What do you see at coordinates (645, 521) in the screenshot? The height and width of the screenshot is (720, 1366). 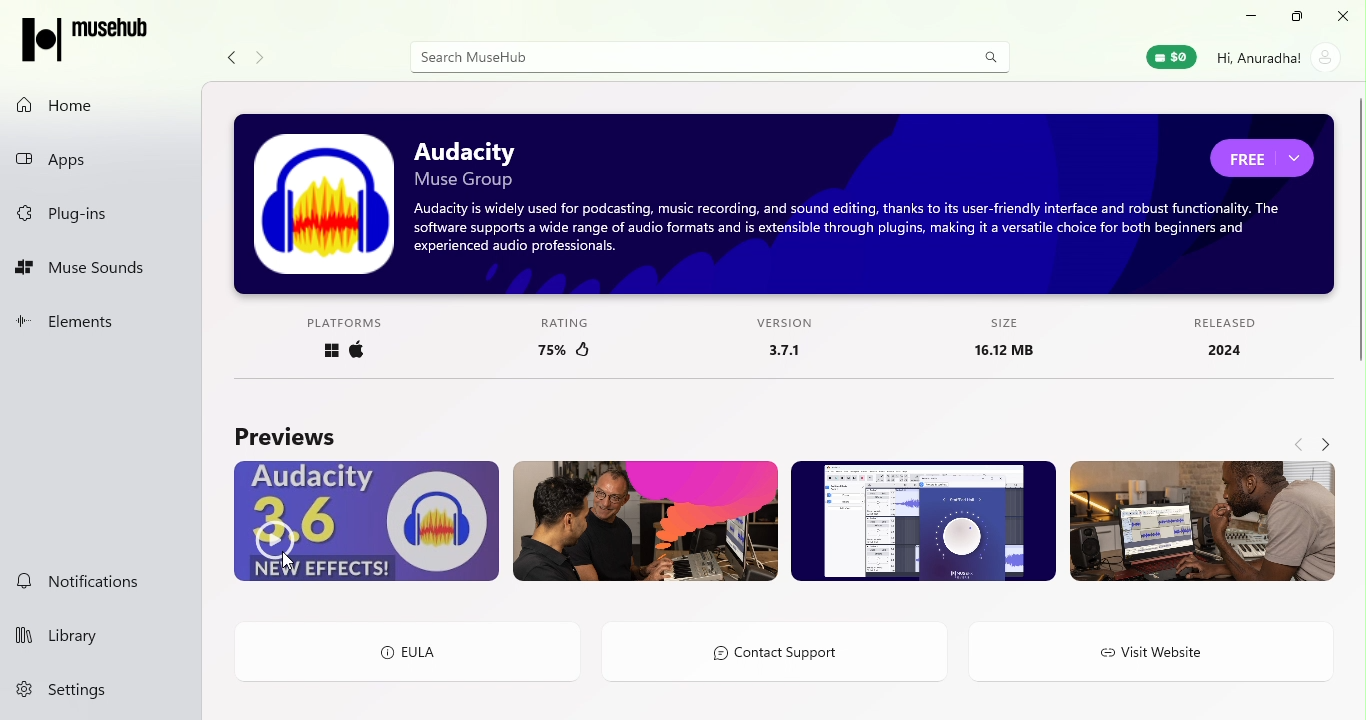 I see `Preview` at bounding box center [645, 521].